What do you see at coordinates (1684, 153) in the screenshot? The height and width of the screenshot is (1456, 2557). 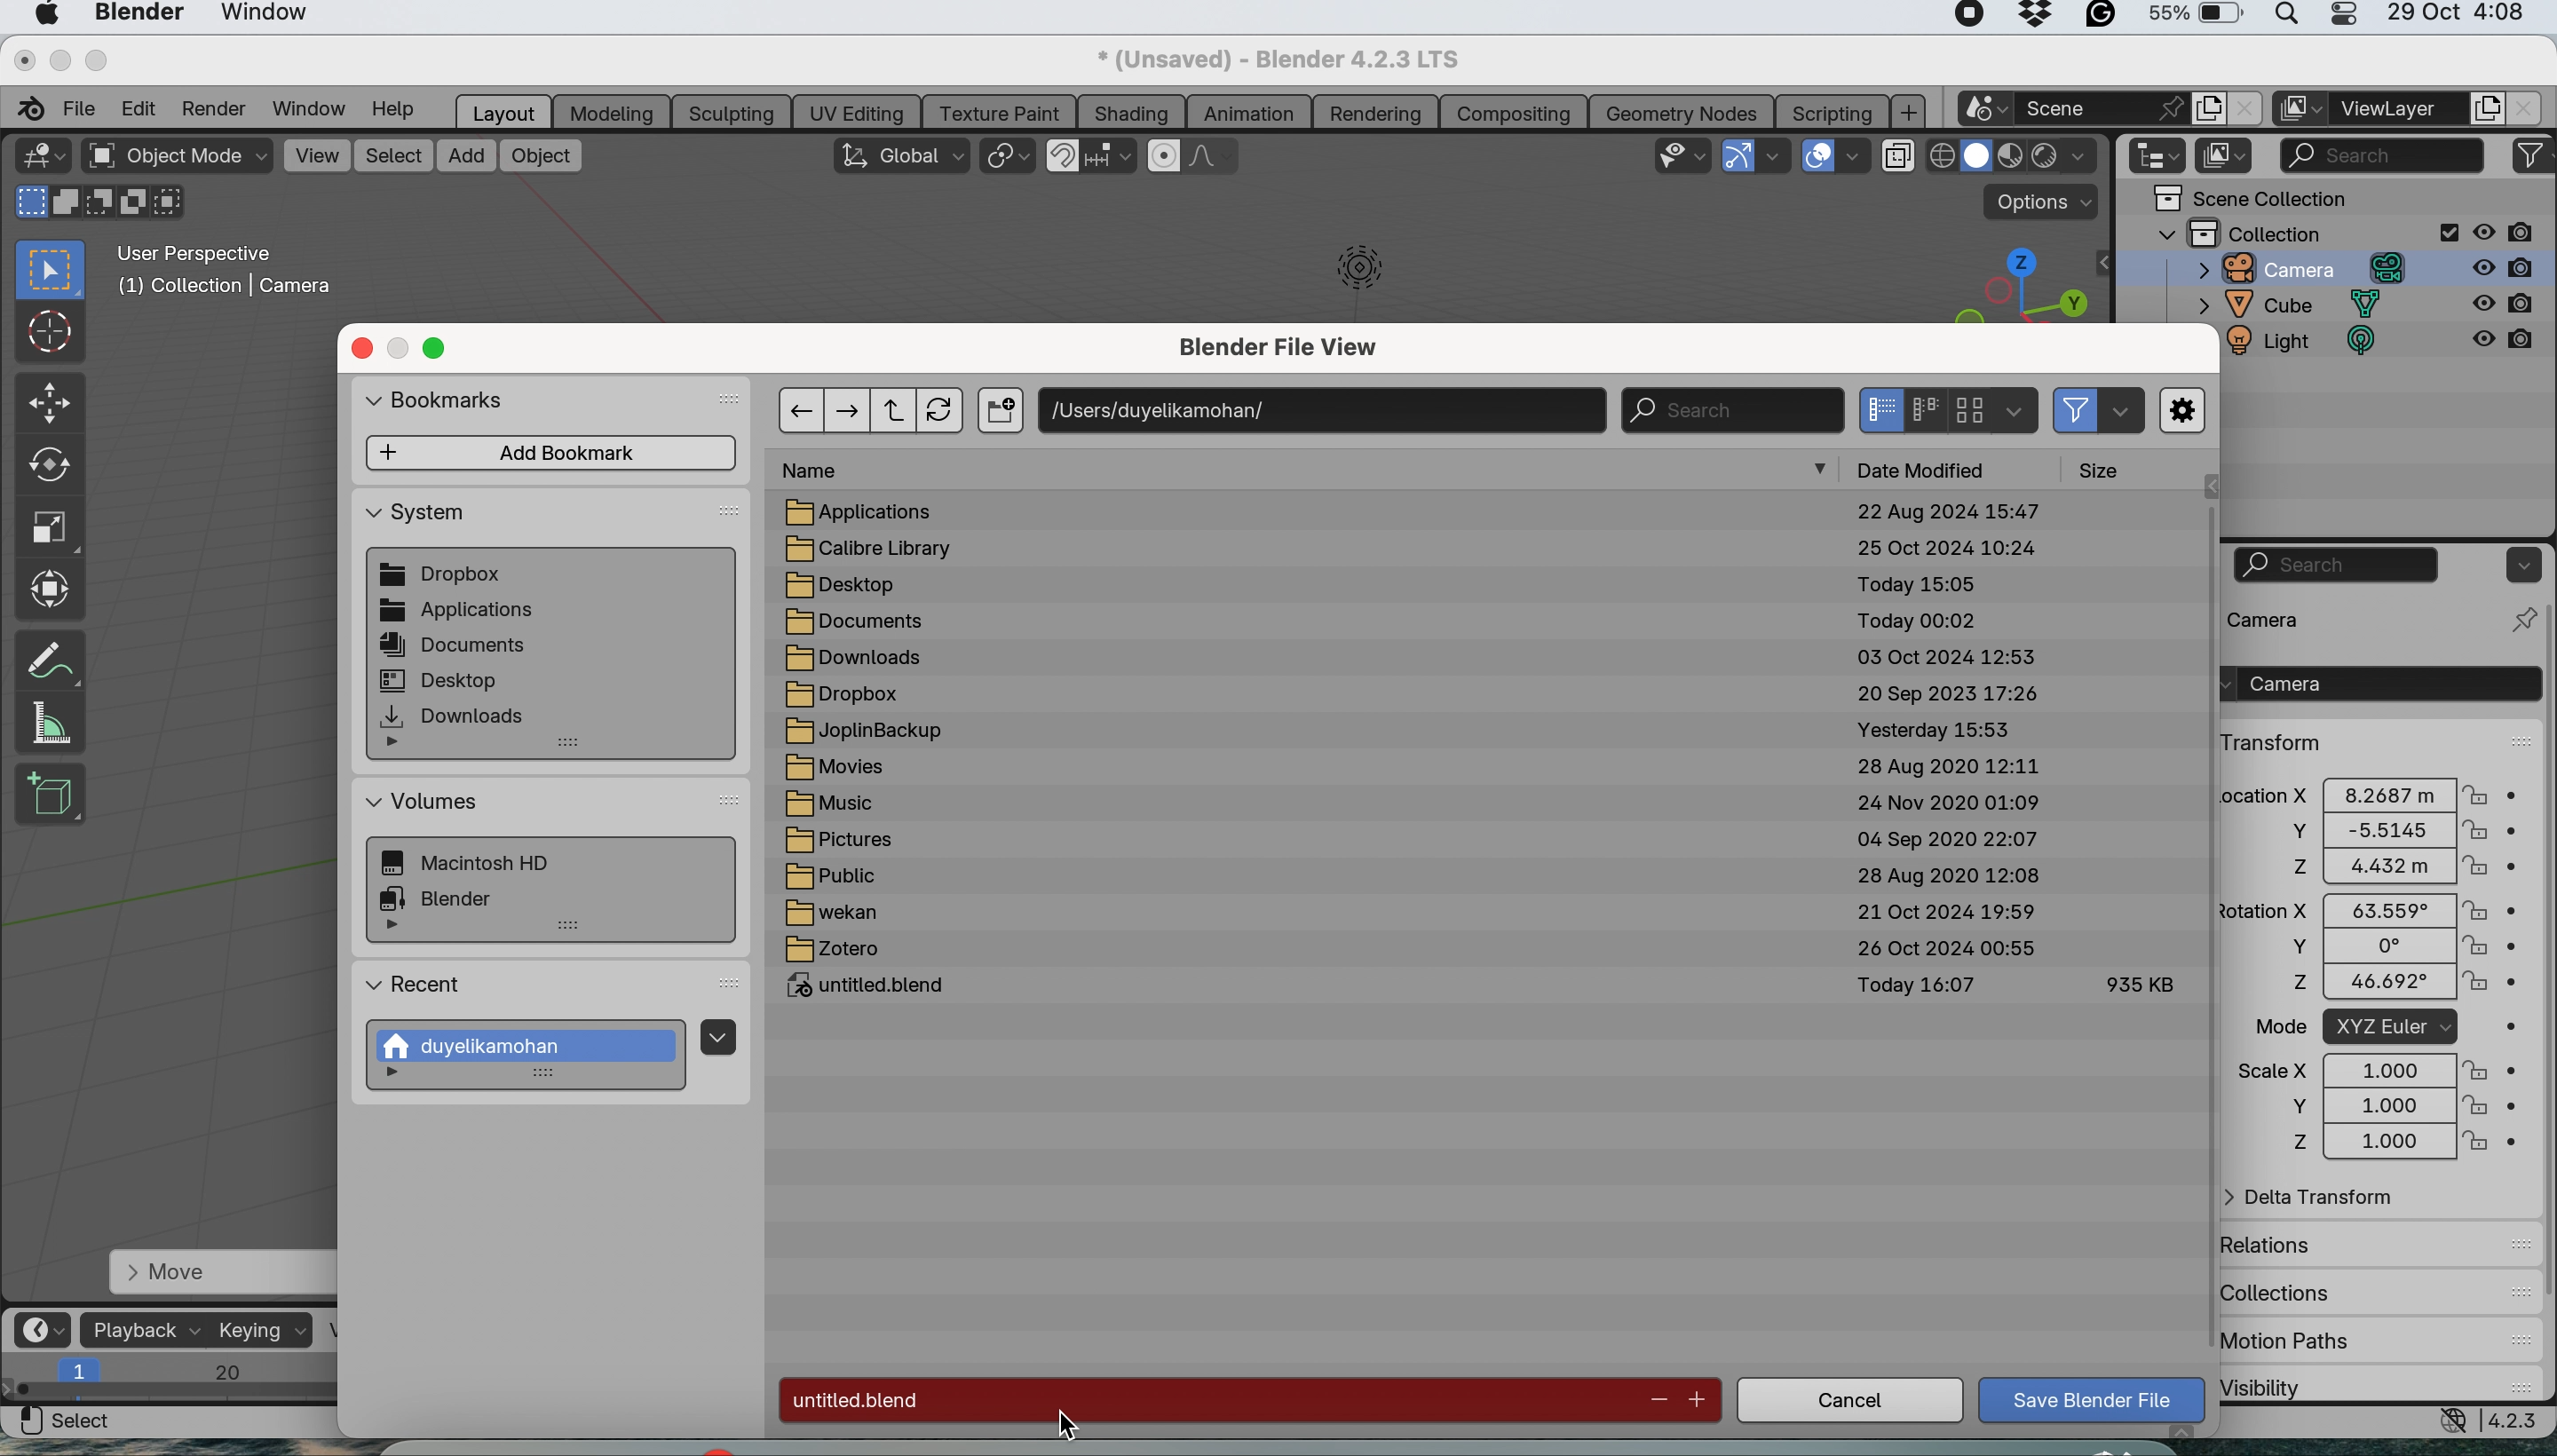 I see `selectability and visibility` at bounding box center [1684, 153].